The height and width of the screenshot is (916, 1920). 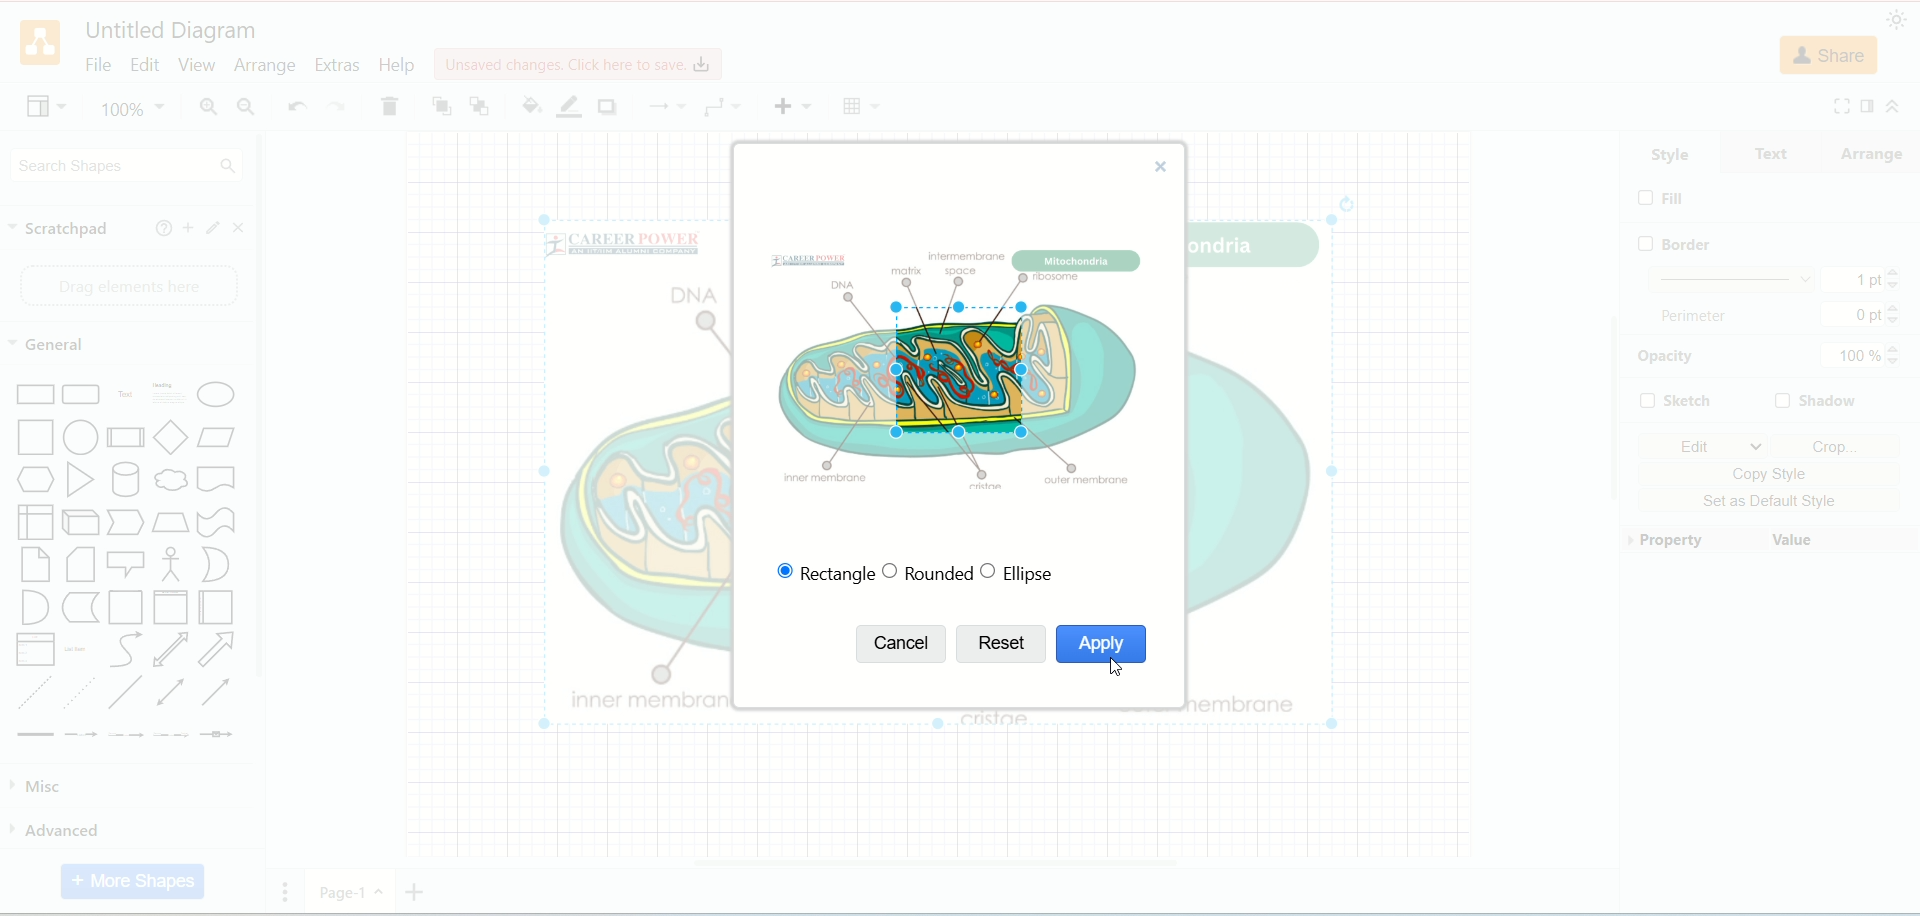 I want to click on set as default, so click(x=1774, y=500).